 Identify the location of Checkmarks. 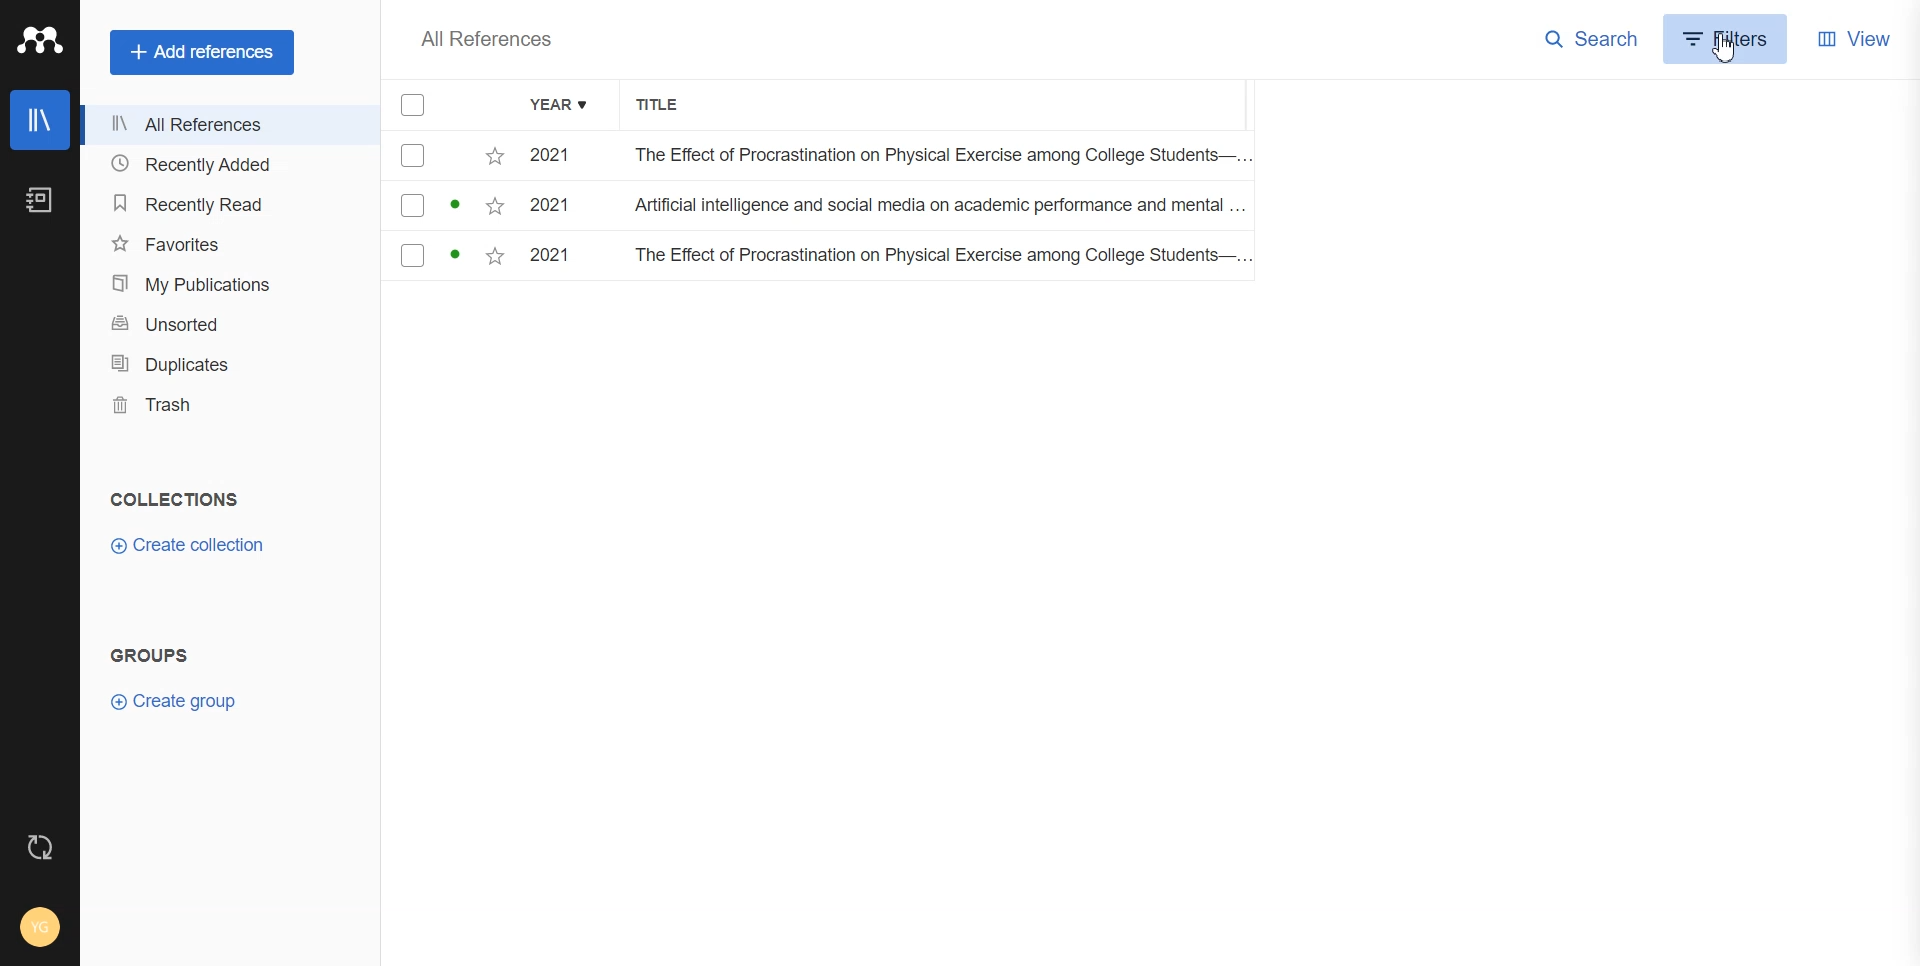
(414, 106).